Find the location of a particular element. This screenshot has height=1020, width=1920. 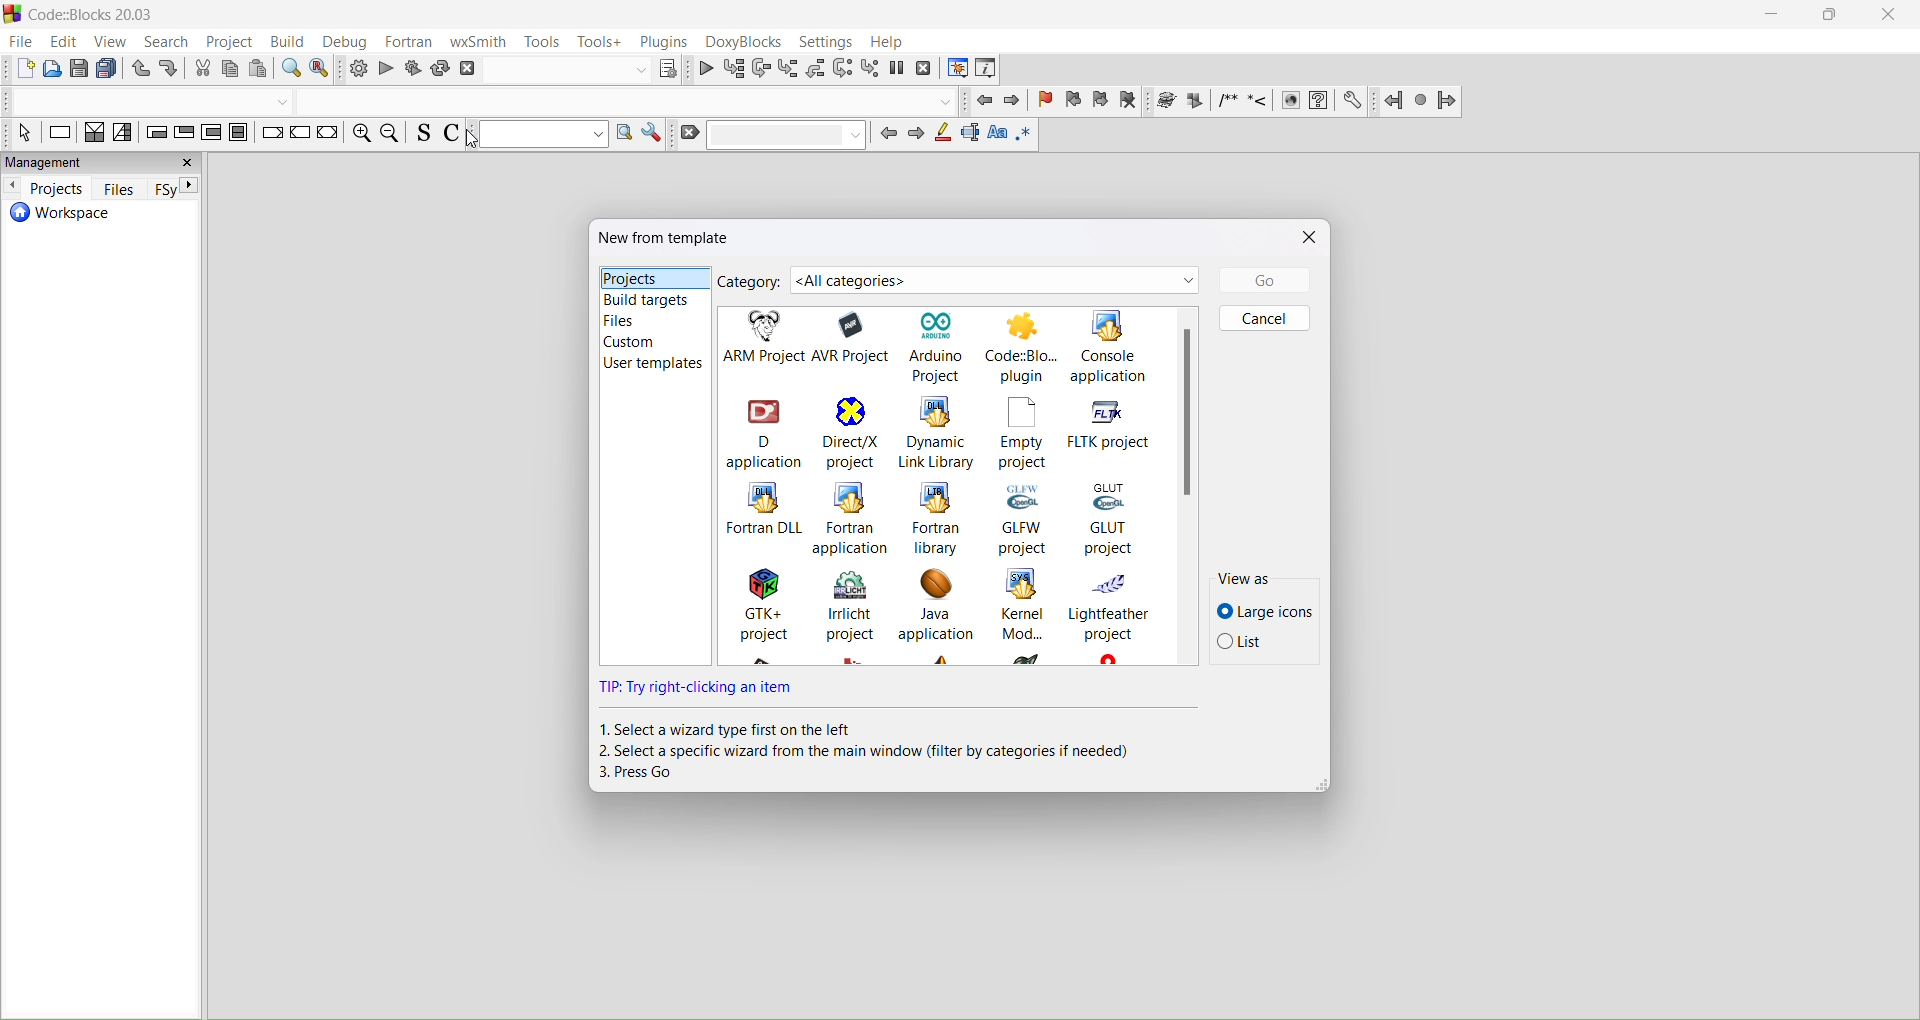

run to cursor is located at coordinates (733, 66).